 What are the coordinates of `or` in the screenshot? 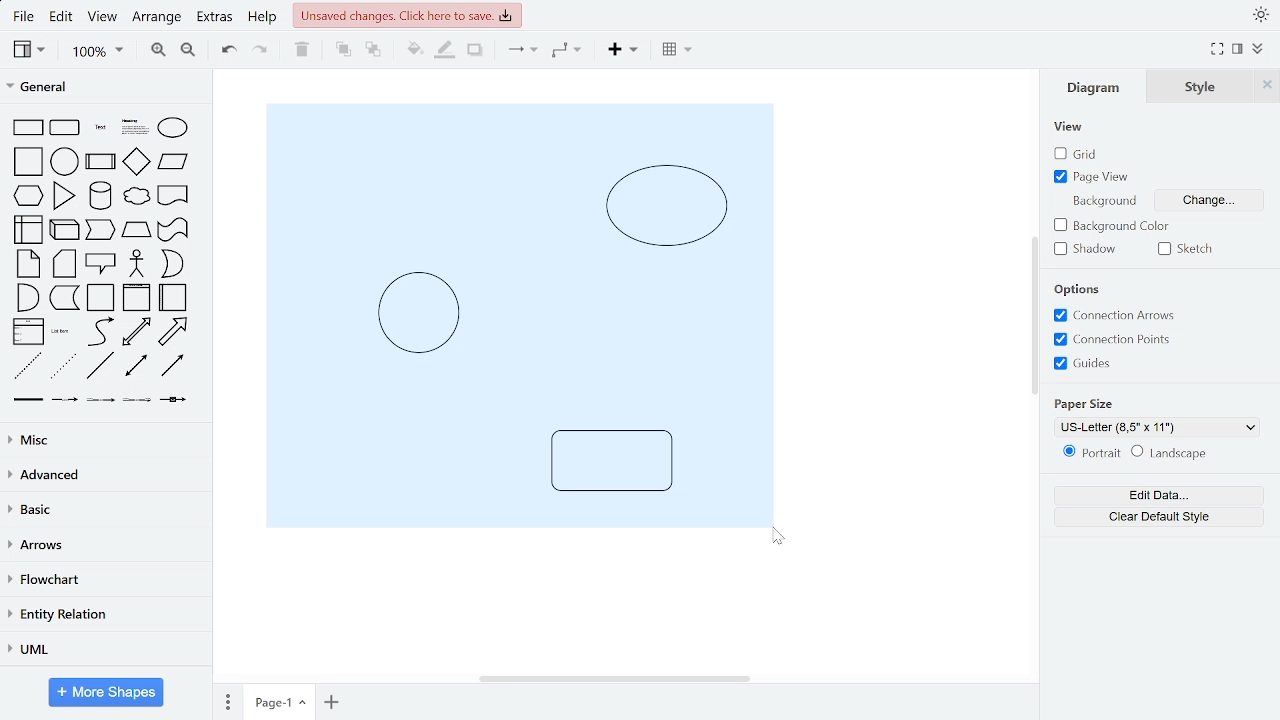 It's located at (171, 263).